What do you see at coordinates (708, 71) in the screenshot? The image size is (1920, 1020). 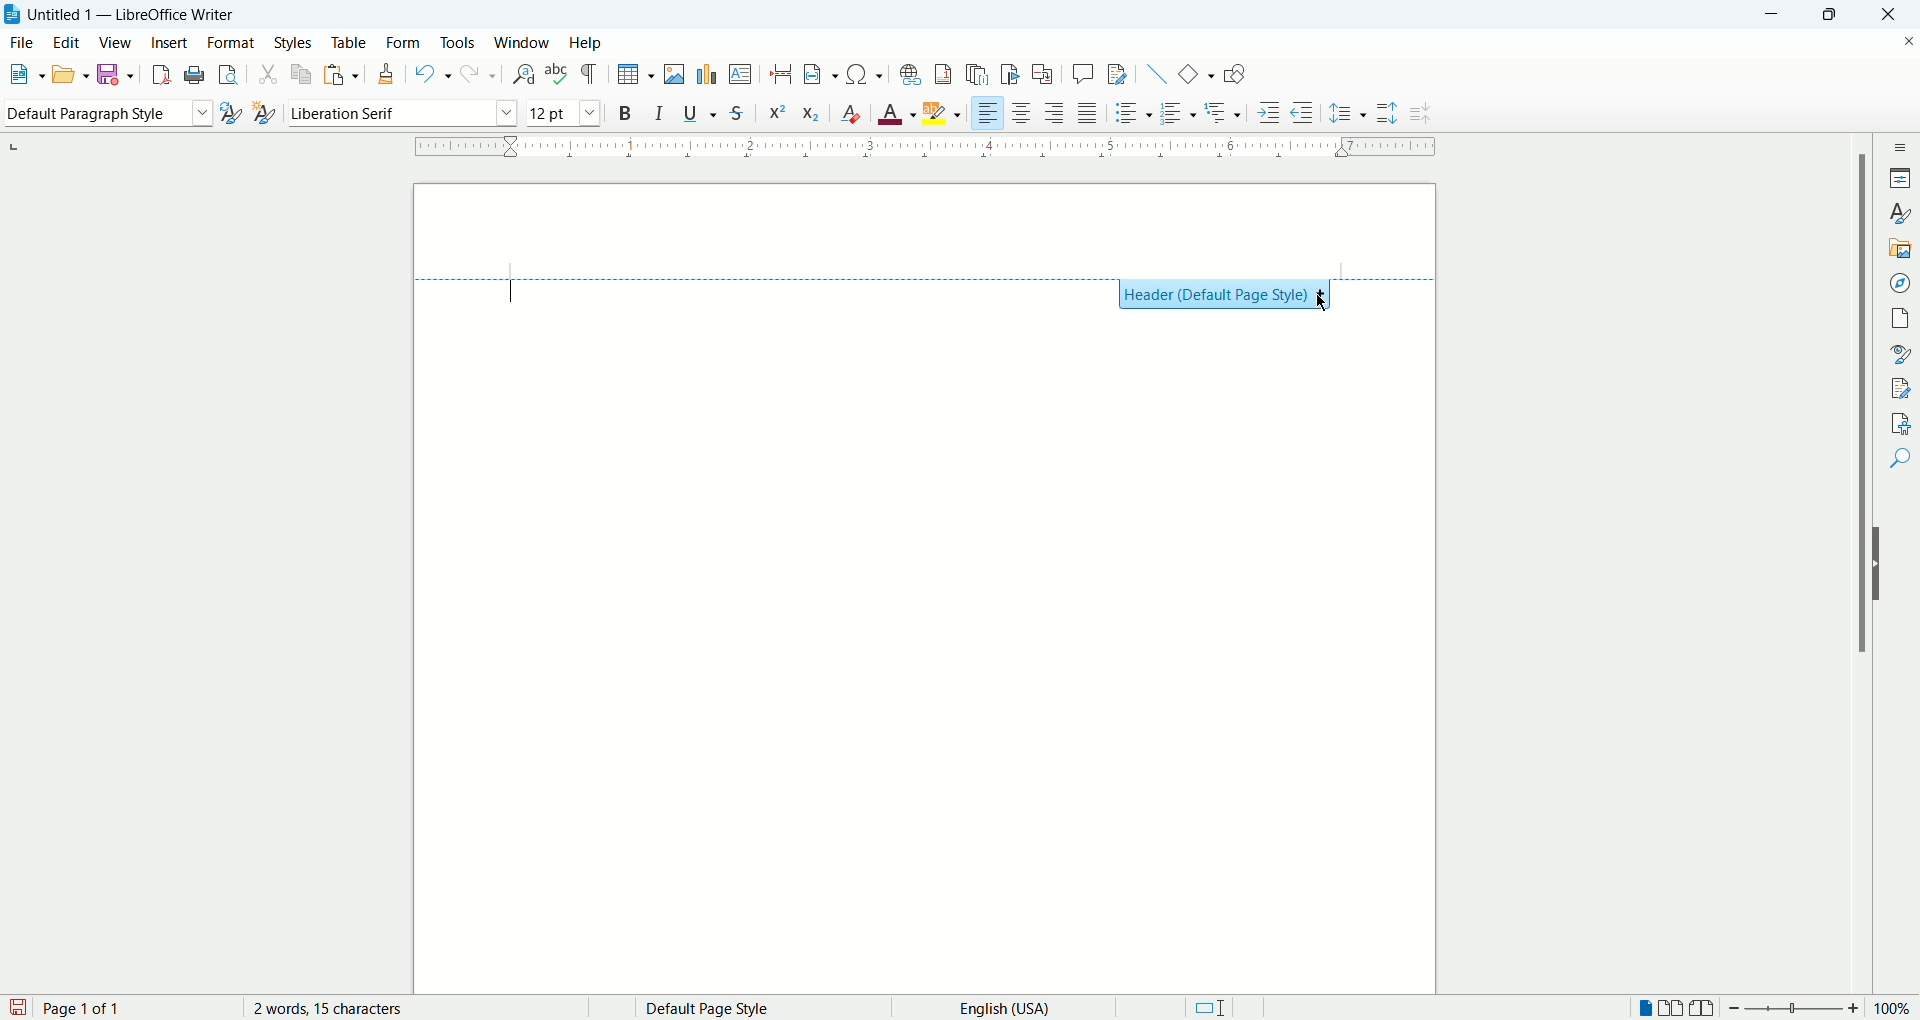 I see `insert chart` at bounding box center [708, 71].